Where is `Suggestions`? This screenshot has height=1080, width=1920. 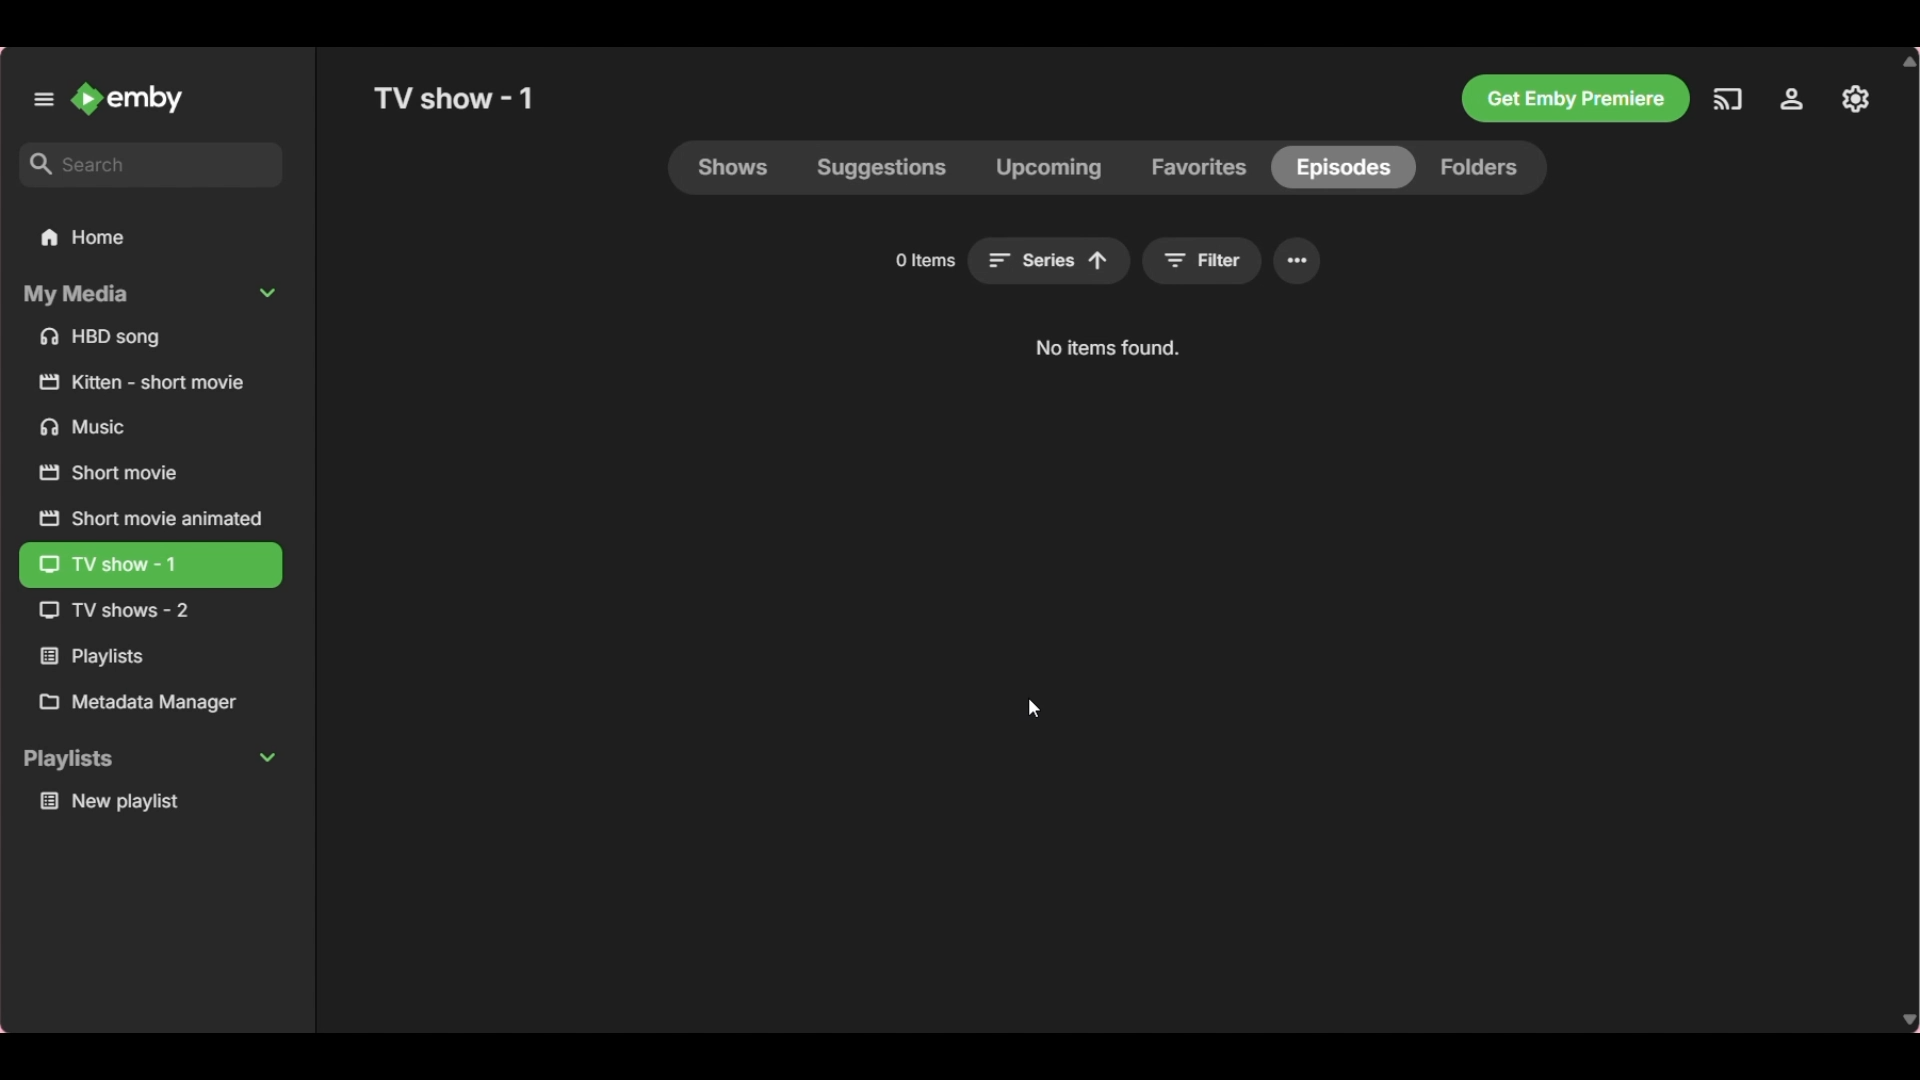
Suggestions is located at coordinates (882, 167).